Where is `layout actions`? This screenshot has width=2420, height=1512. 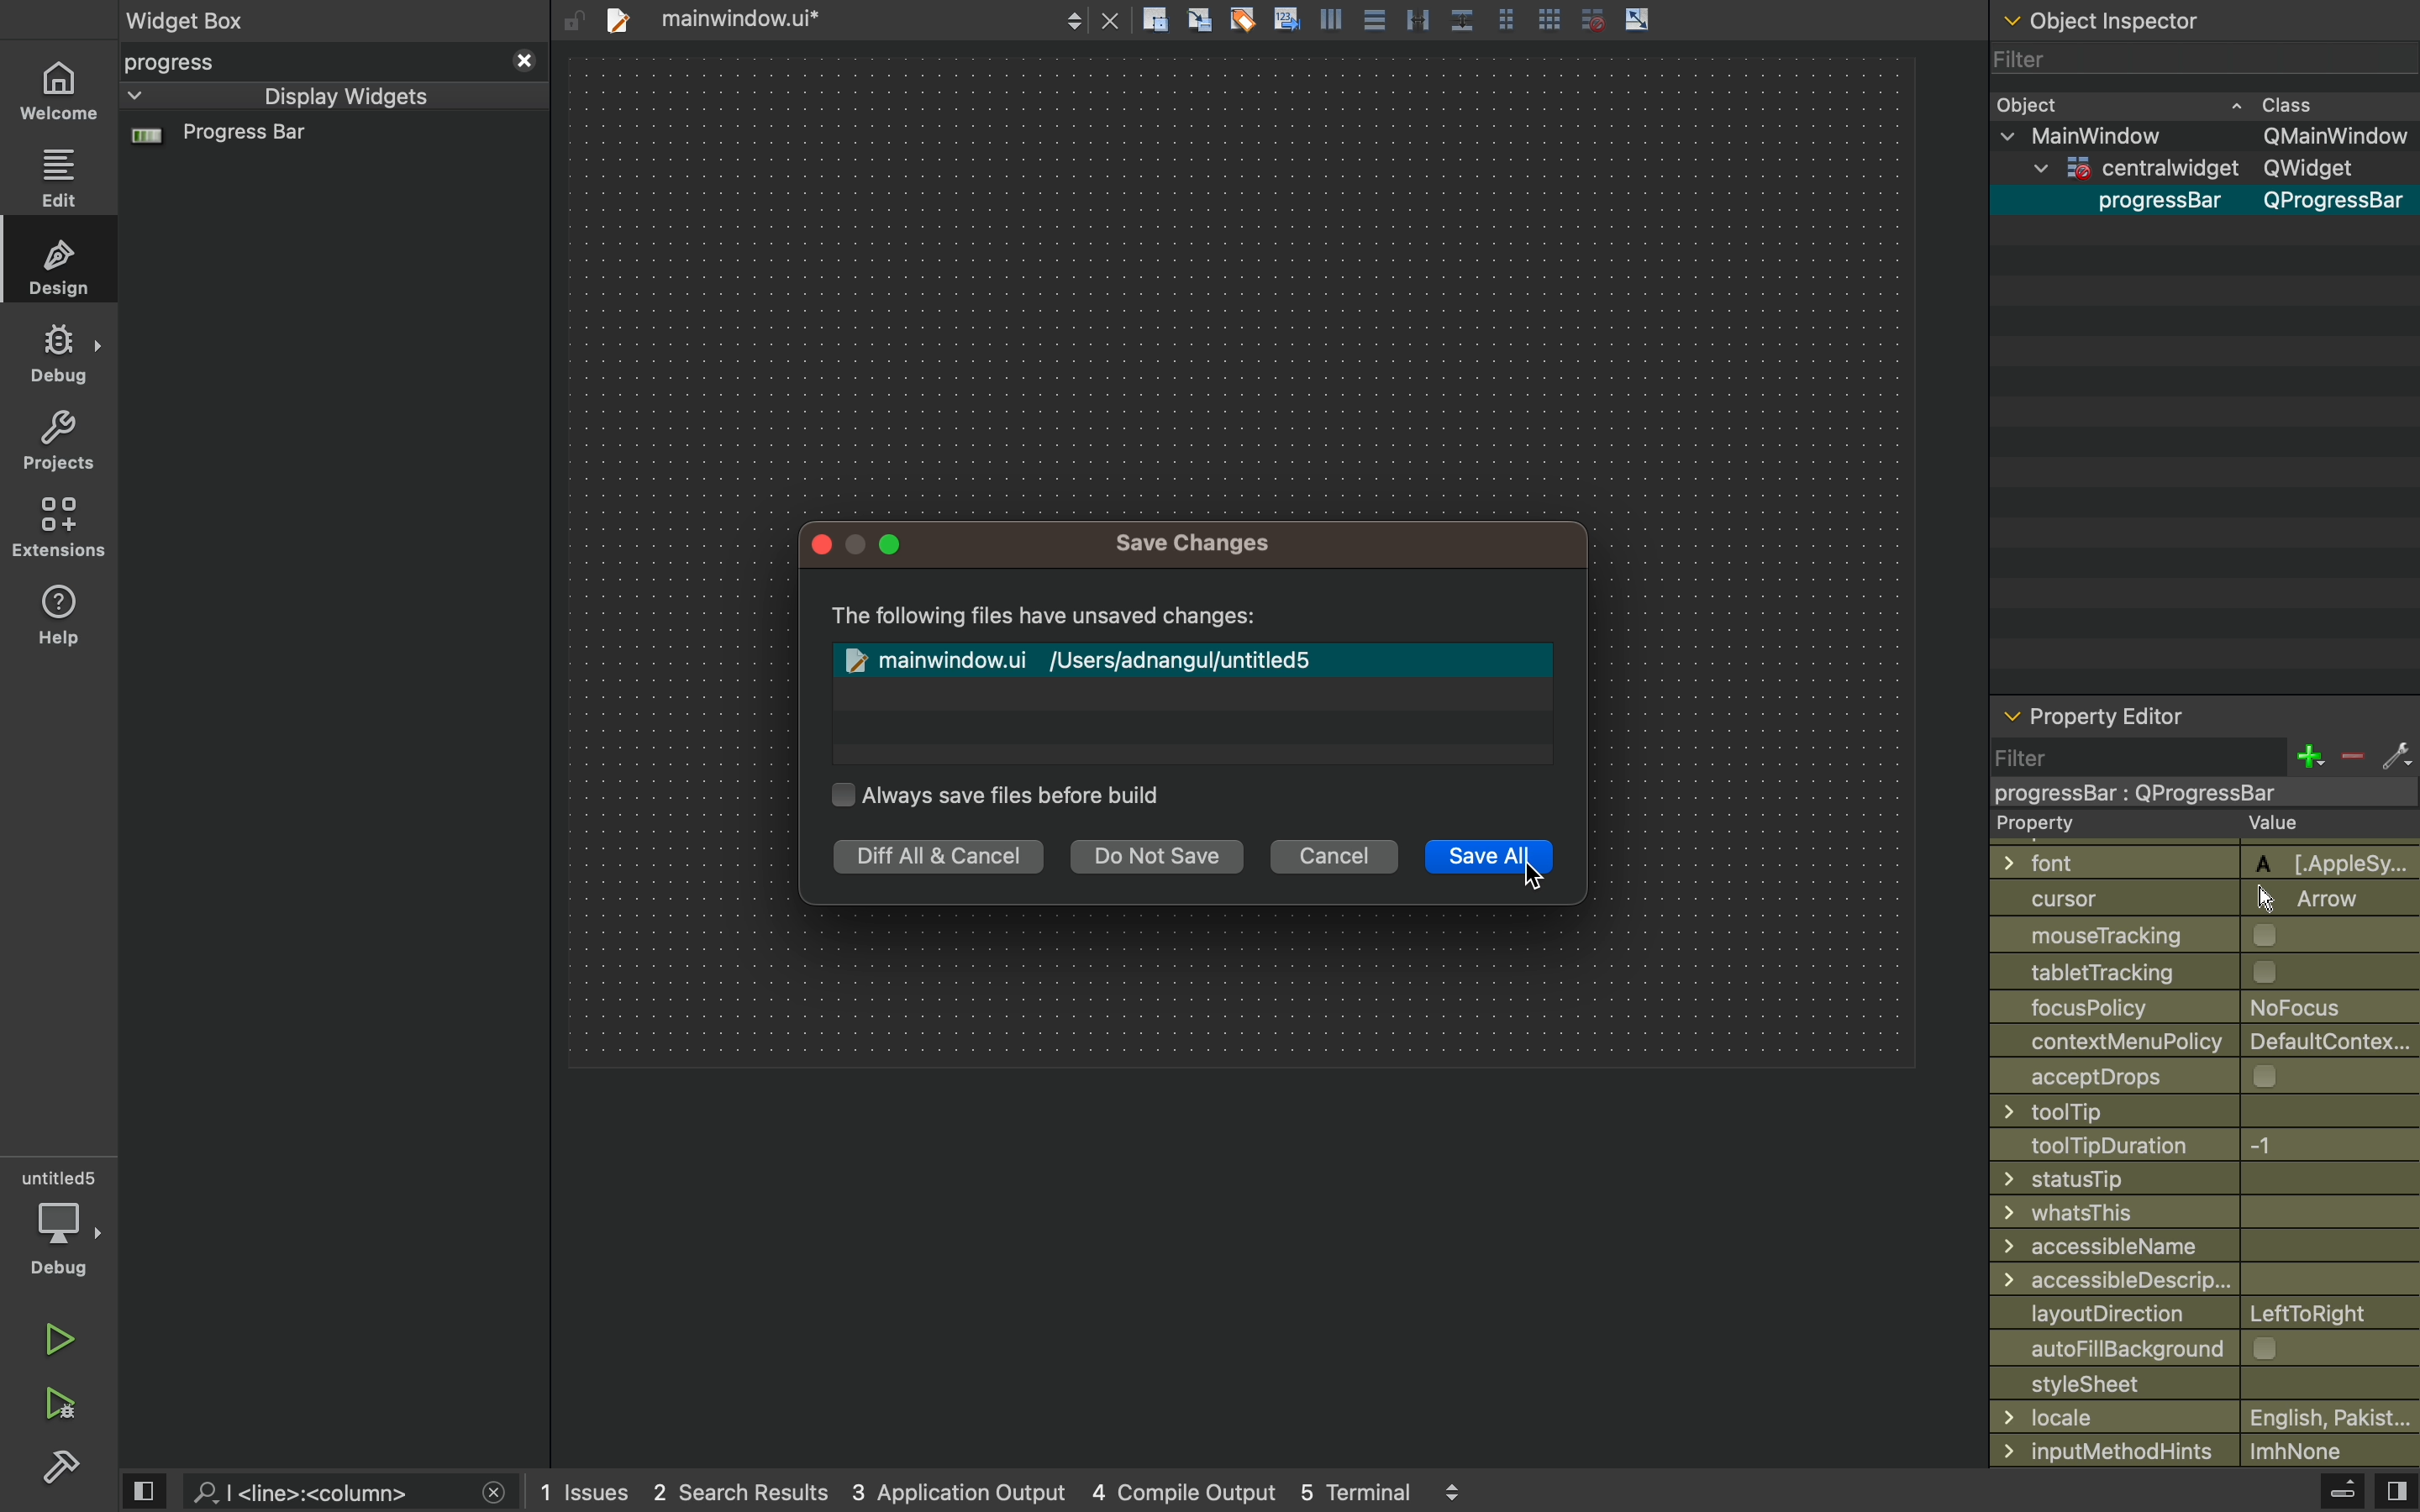 layout actions is located at coordinates (1491, 19).